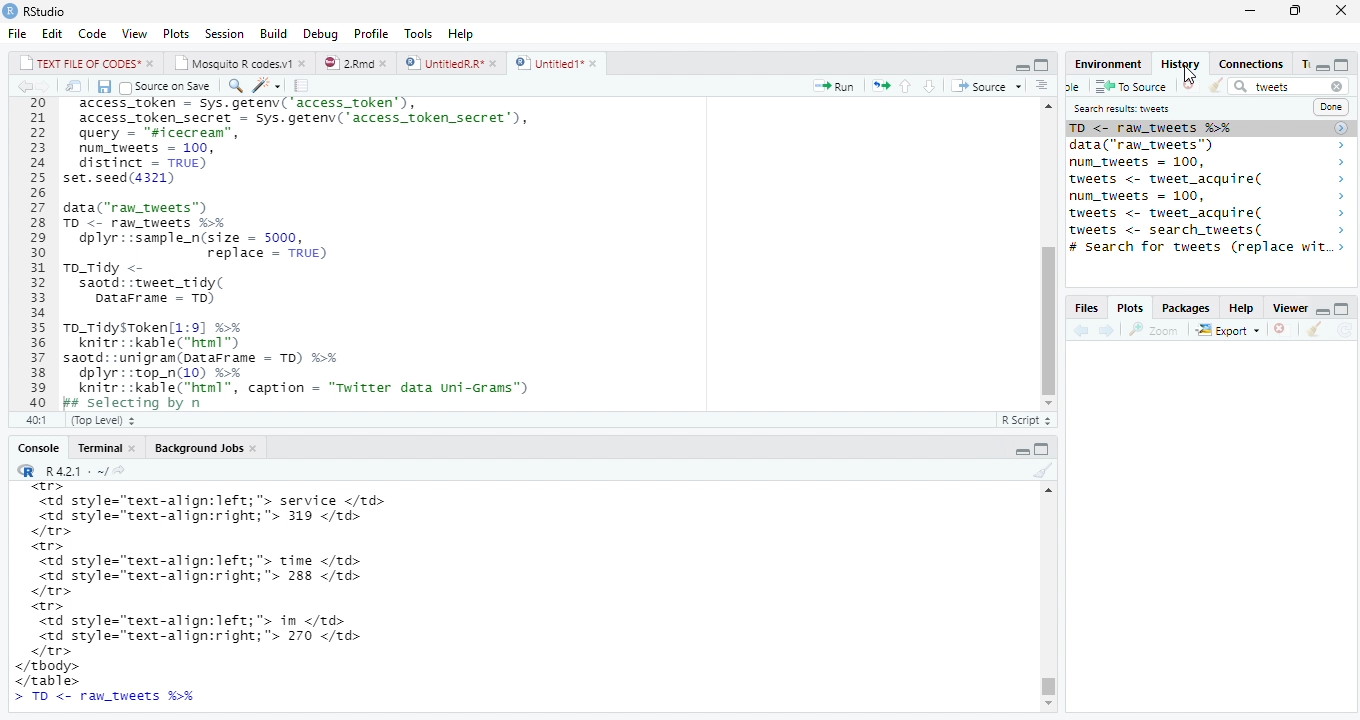 The width and height of the screenshot is (1360, 720). Describe the element at coordinates (1285, 330) in the screenshot. I see `remove viewer` at that location.